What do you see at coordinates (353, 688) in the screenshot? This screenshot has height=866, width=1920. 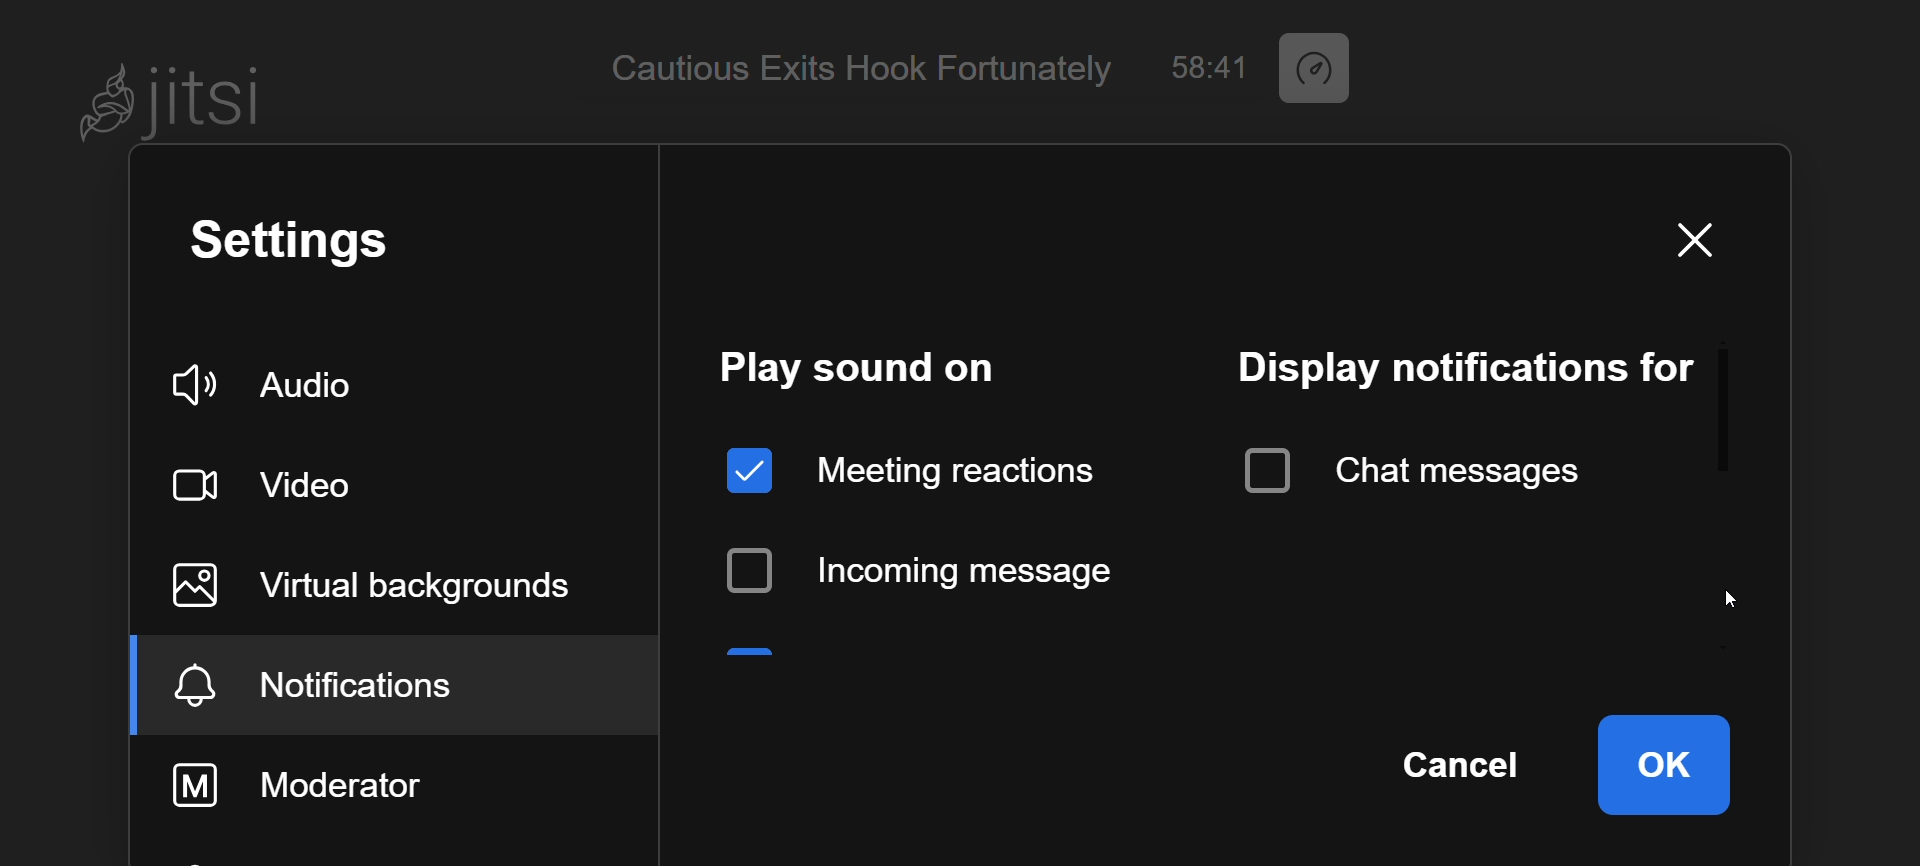 I see `notification` at bounding box center [353, 688].